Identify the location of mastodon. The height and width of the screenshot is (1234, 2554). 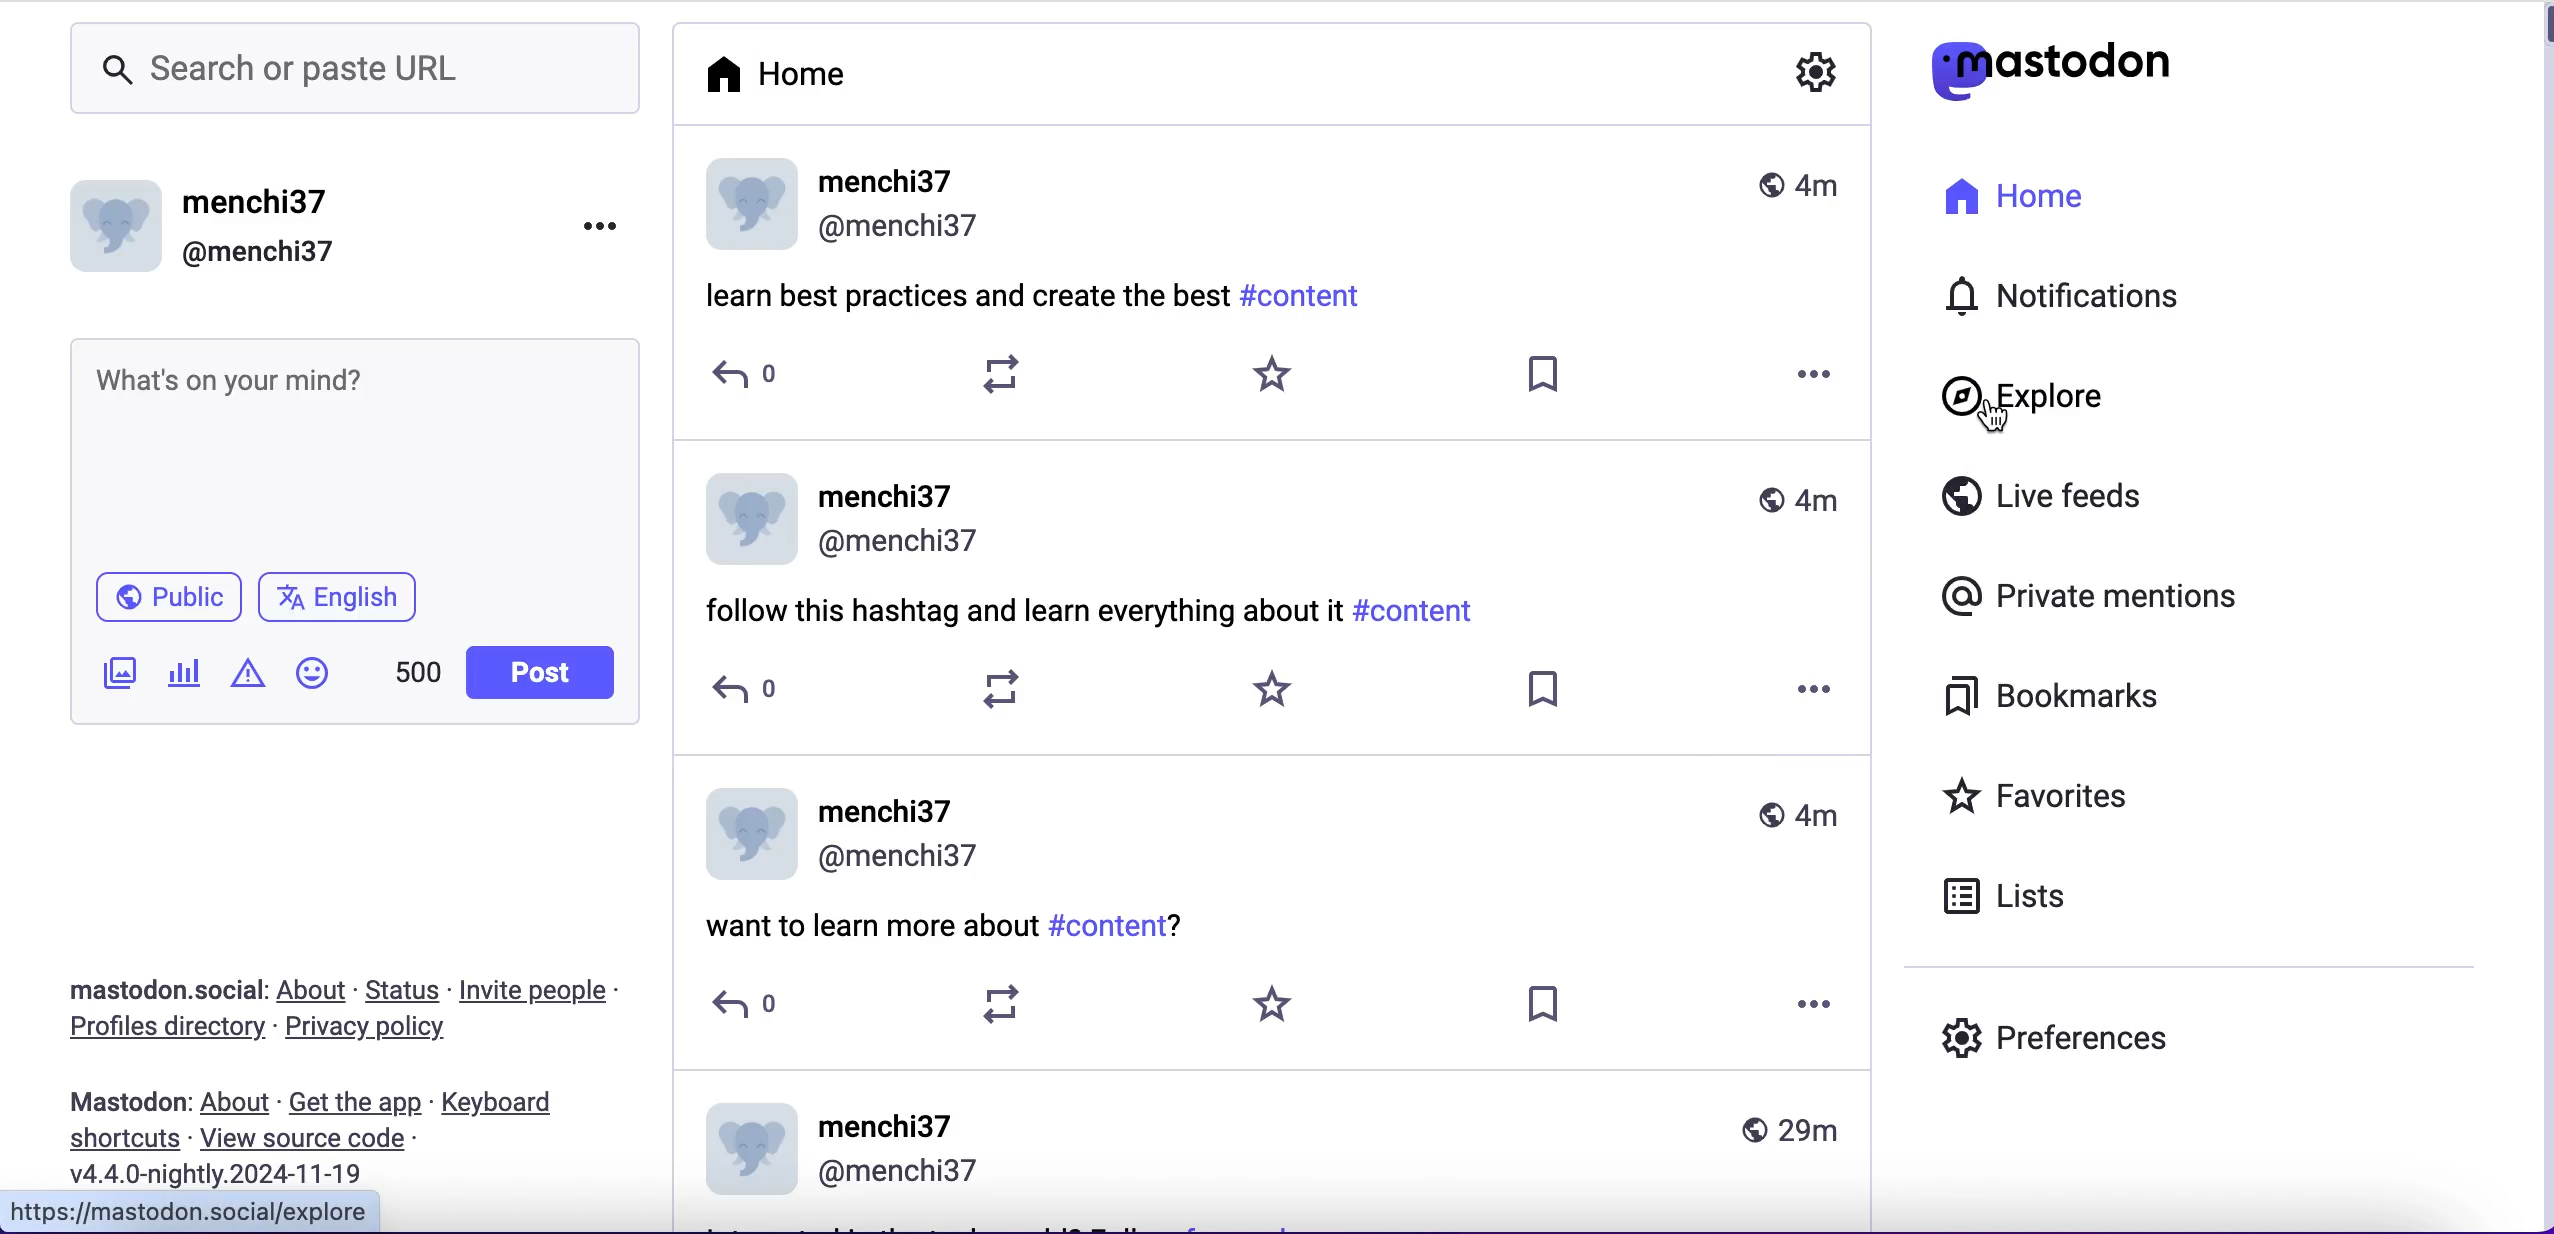
(129, 1105).